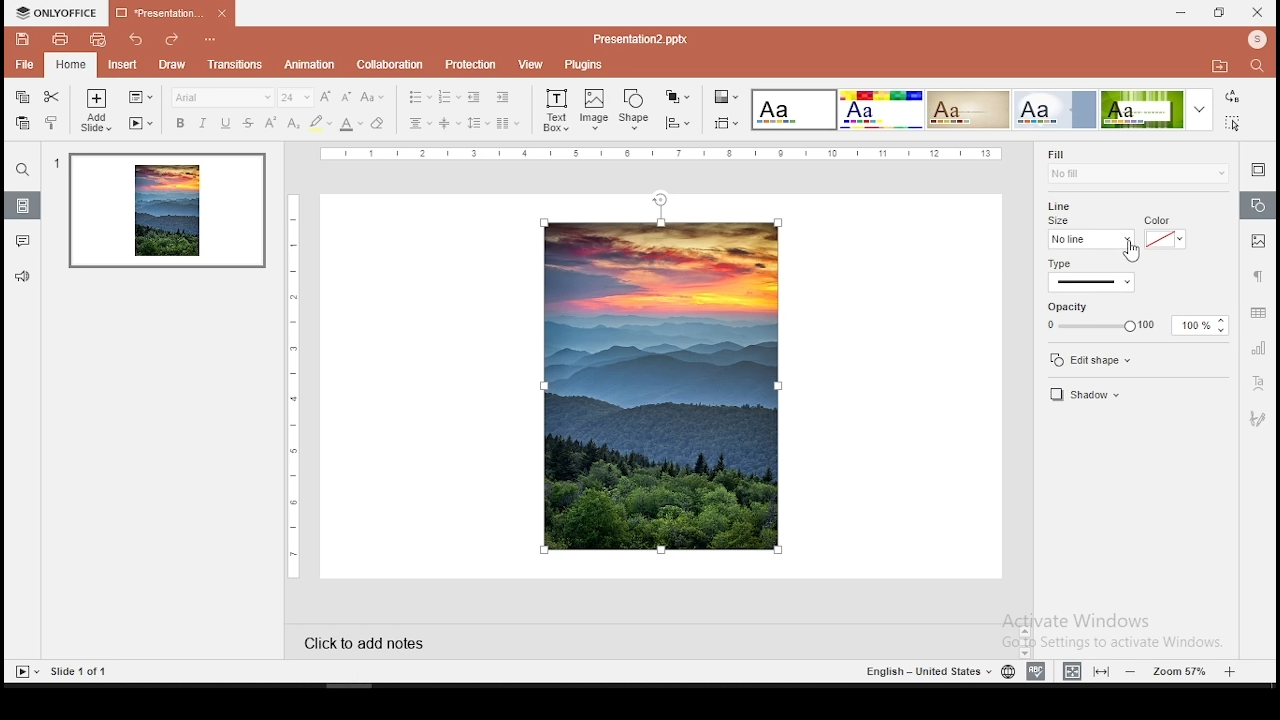  What do you see at coordinates (594, 109) in the screenshot?
I see `image` at bounding box center [594, 109].